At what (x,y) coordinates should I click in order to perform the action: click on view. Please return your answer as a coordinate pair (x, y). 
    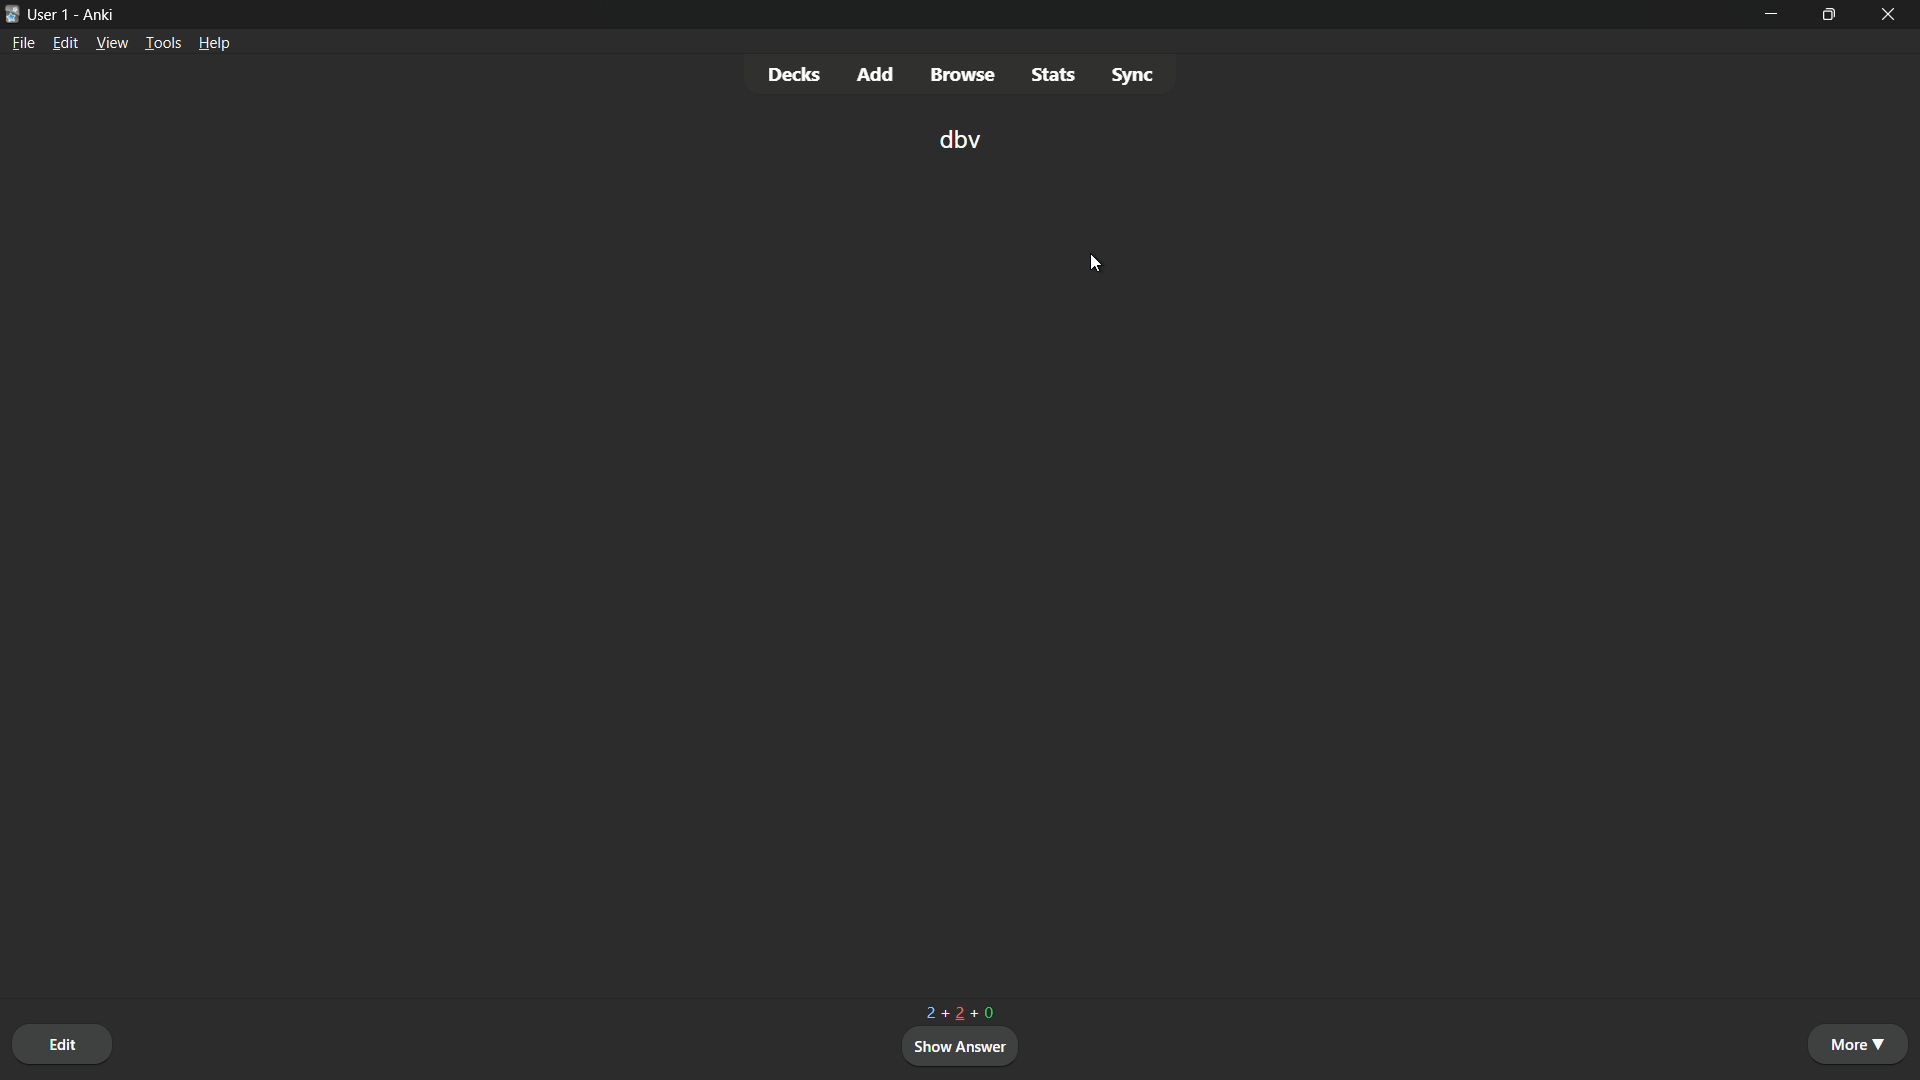
    Looking at the image, I should click on (111, 42).